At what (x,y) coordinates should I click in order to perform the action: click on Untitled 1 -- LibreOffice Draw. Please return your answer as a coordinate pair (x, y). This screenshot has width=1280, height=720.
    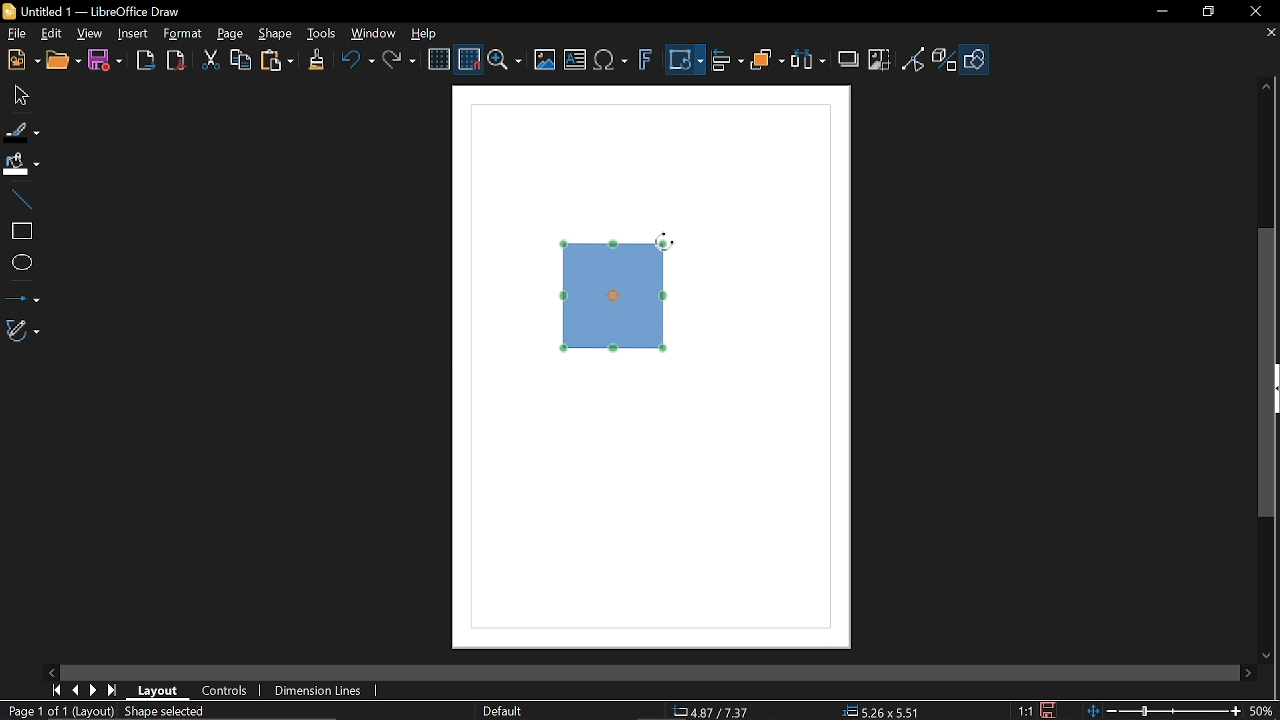
    Looking at the image, I should click on (107, 10).